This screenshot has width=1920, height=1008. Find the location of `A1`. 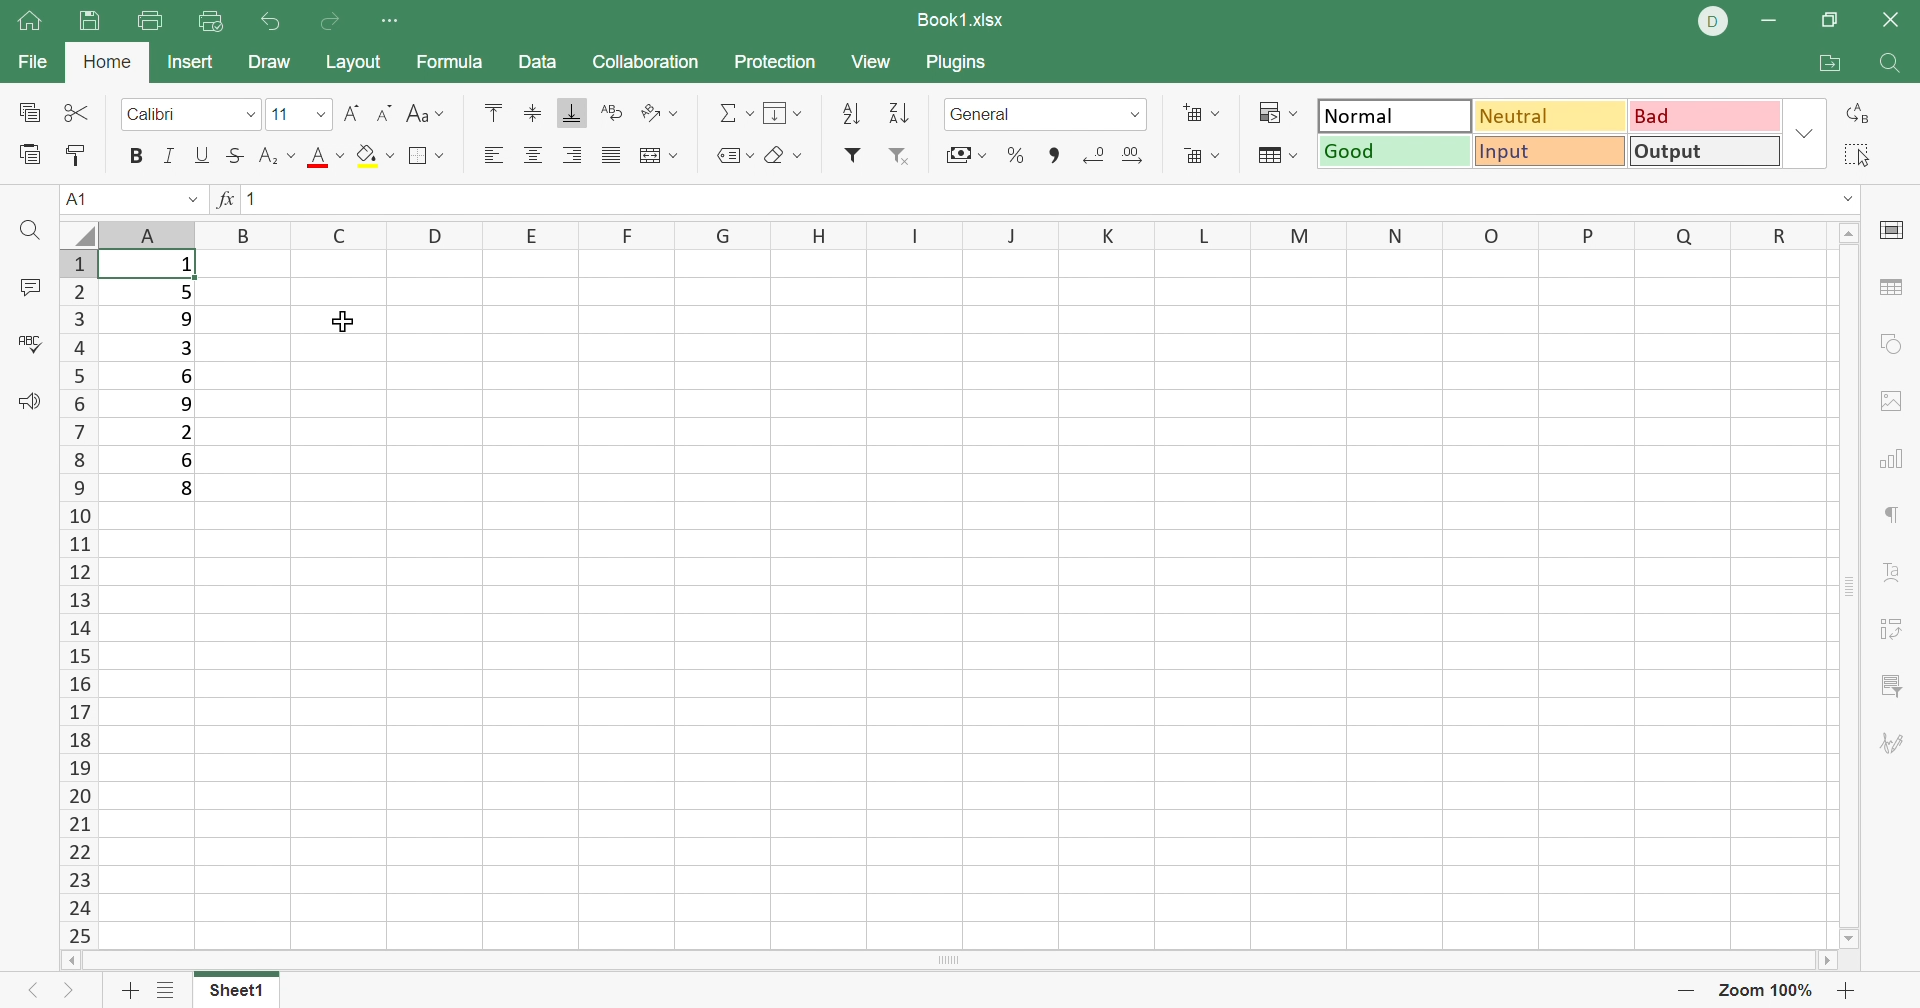

A1 is located at coordinates (79, 199).